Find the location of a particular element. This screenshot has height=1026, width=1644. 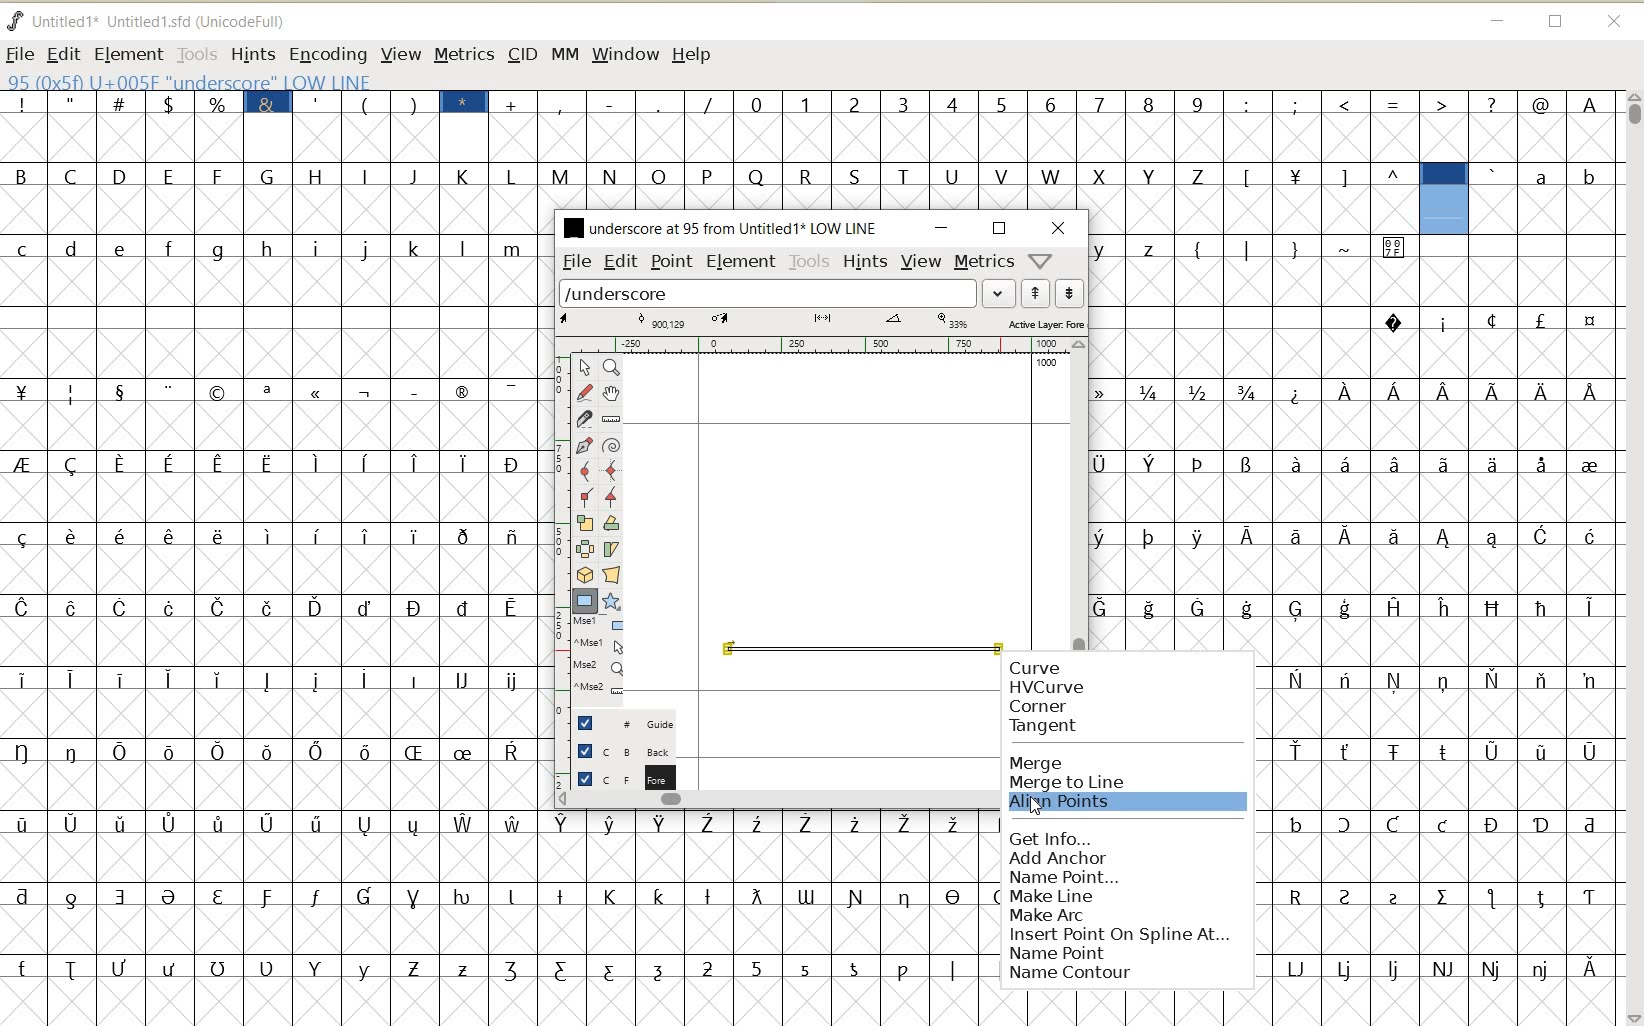

name point is located at coordinates (1121, 875).